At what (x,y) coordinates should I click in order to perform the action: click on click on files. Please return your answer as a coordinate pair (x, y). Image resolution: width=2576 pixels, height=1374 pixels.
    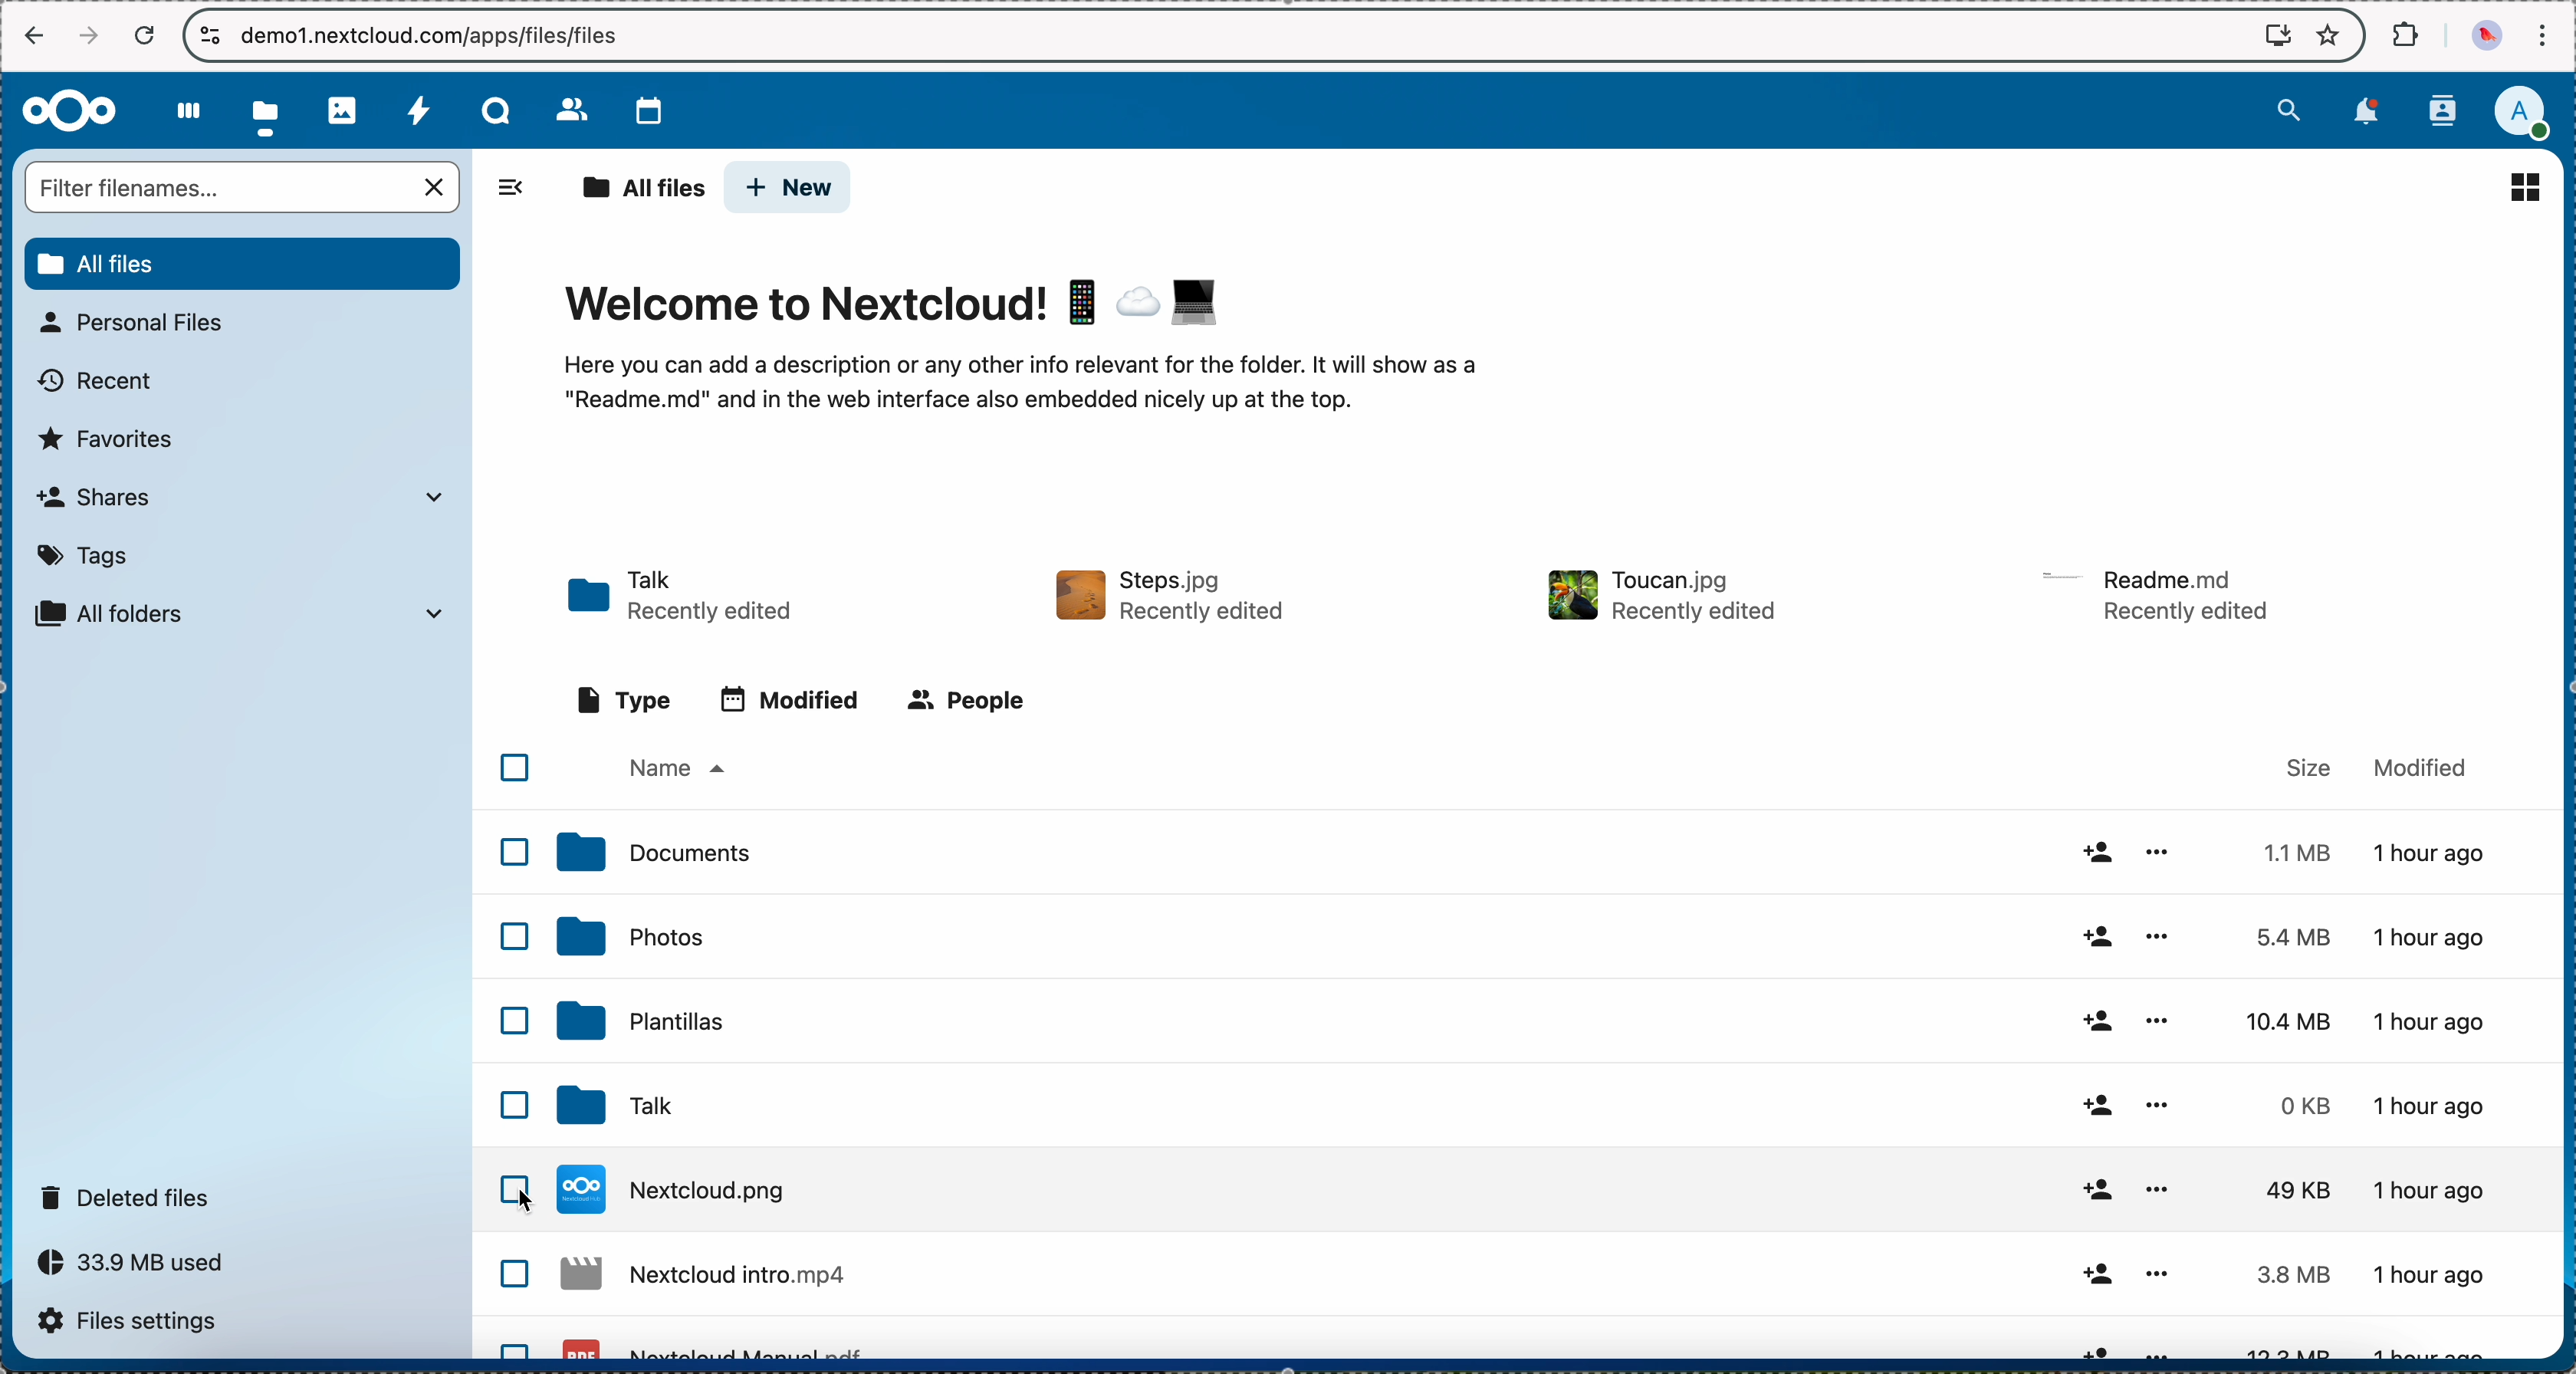
    Looking at the image, I should click on (269, 111).